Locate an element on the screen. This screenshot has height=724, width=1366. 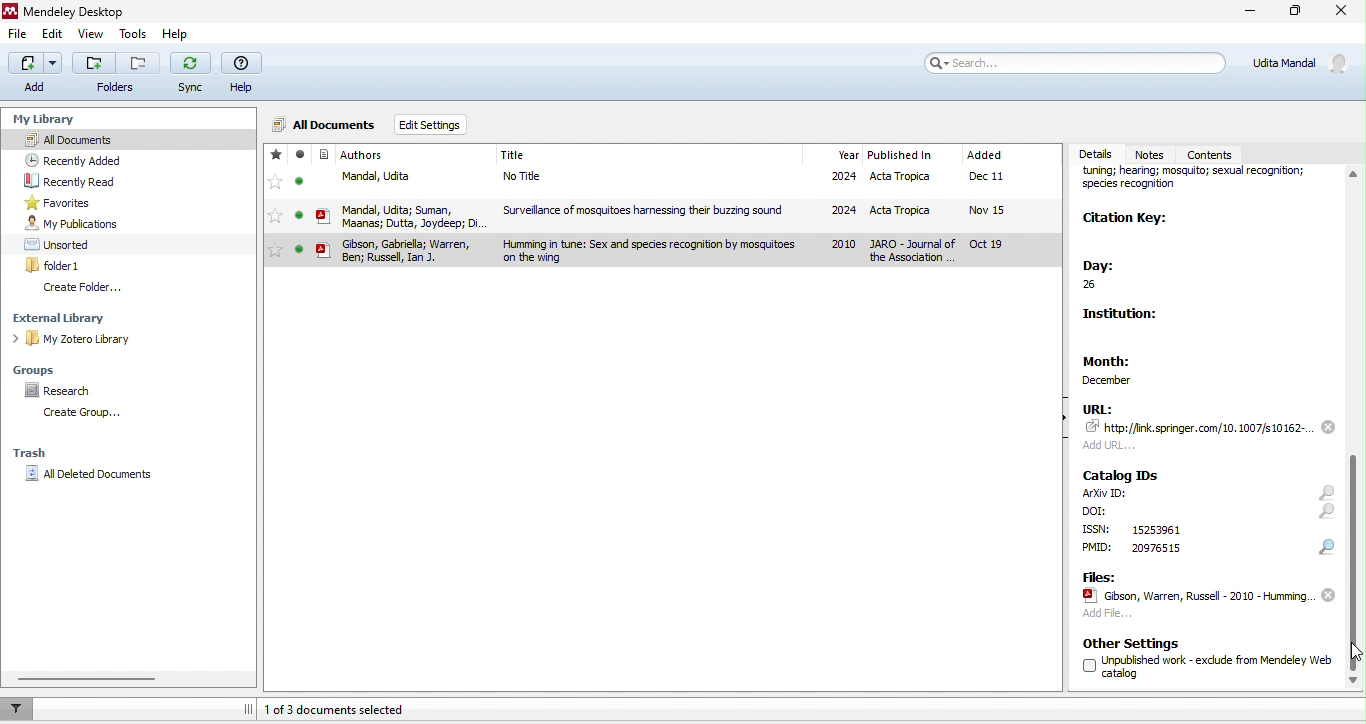
text is located at coordinates (1218, 665).